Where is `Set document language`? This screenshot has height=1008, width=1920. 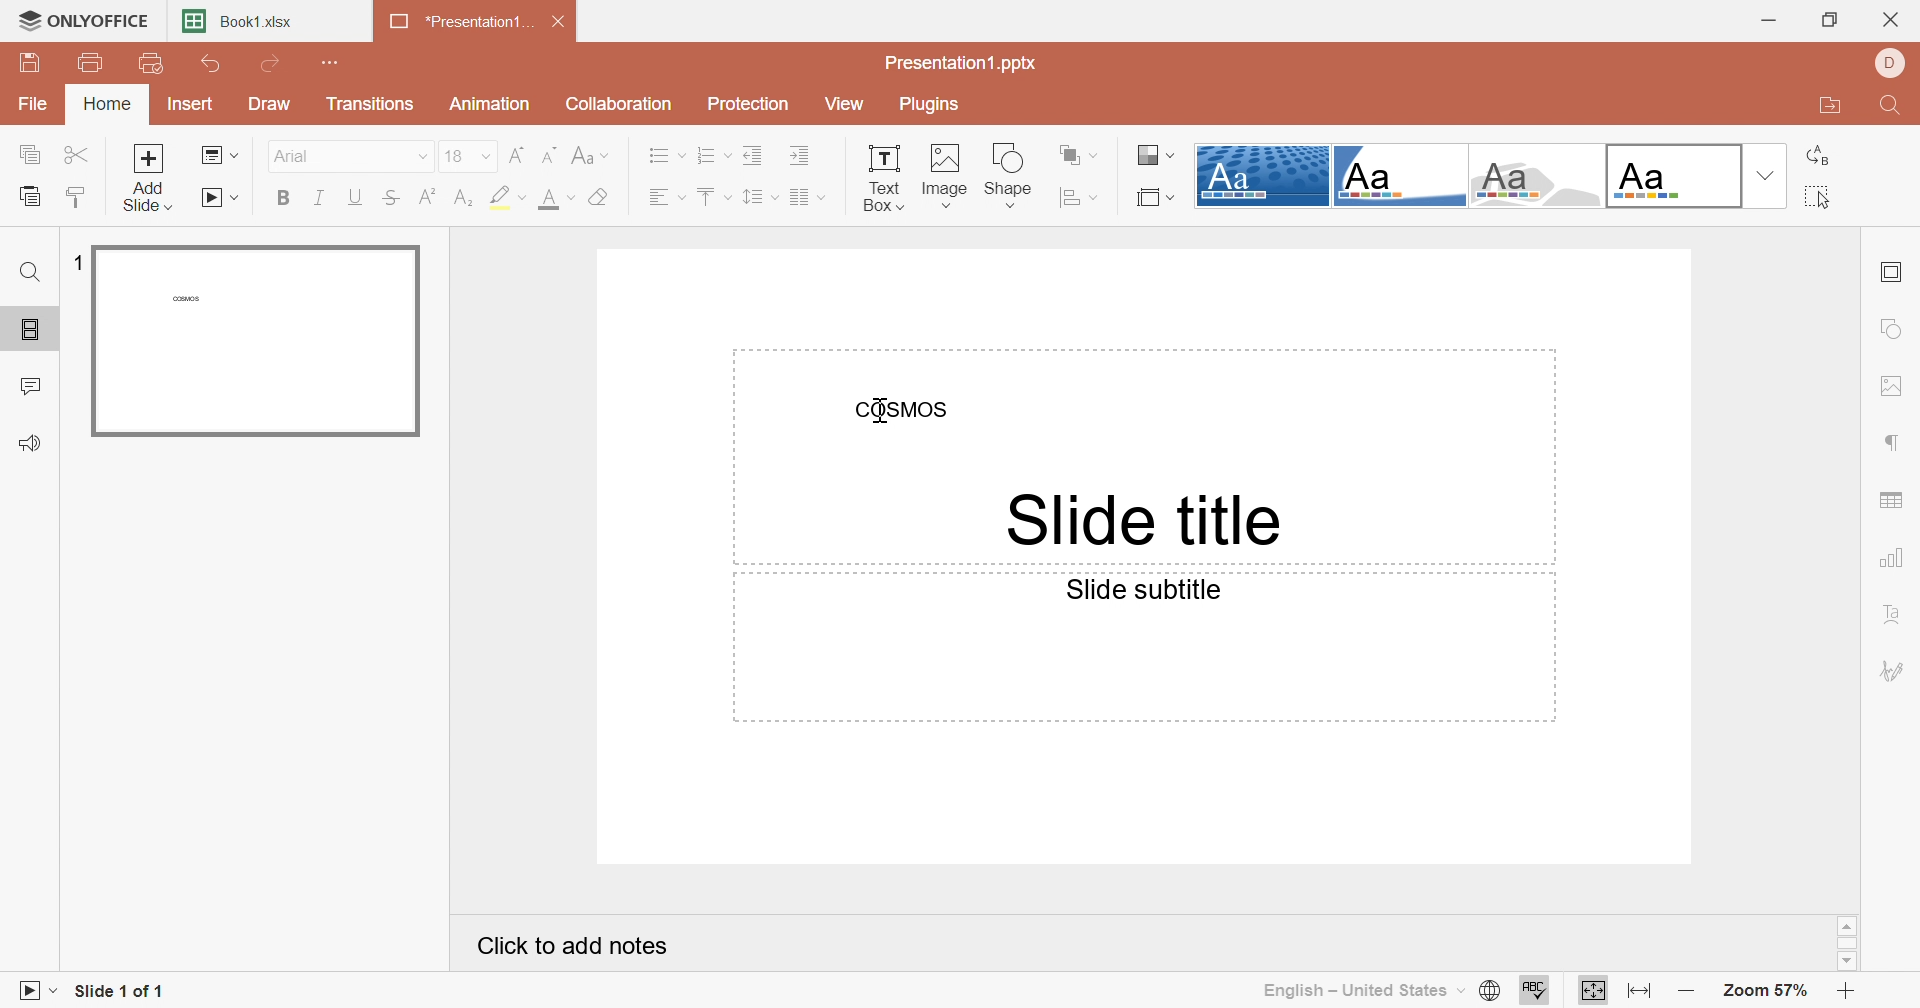 Set document language is located at coordinates (1492, 988).